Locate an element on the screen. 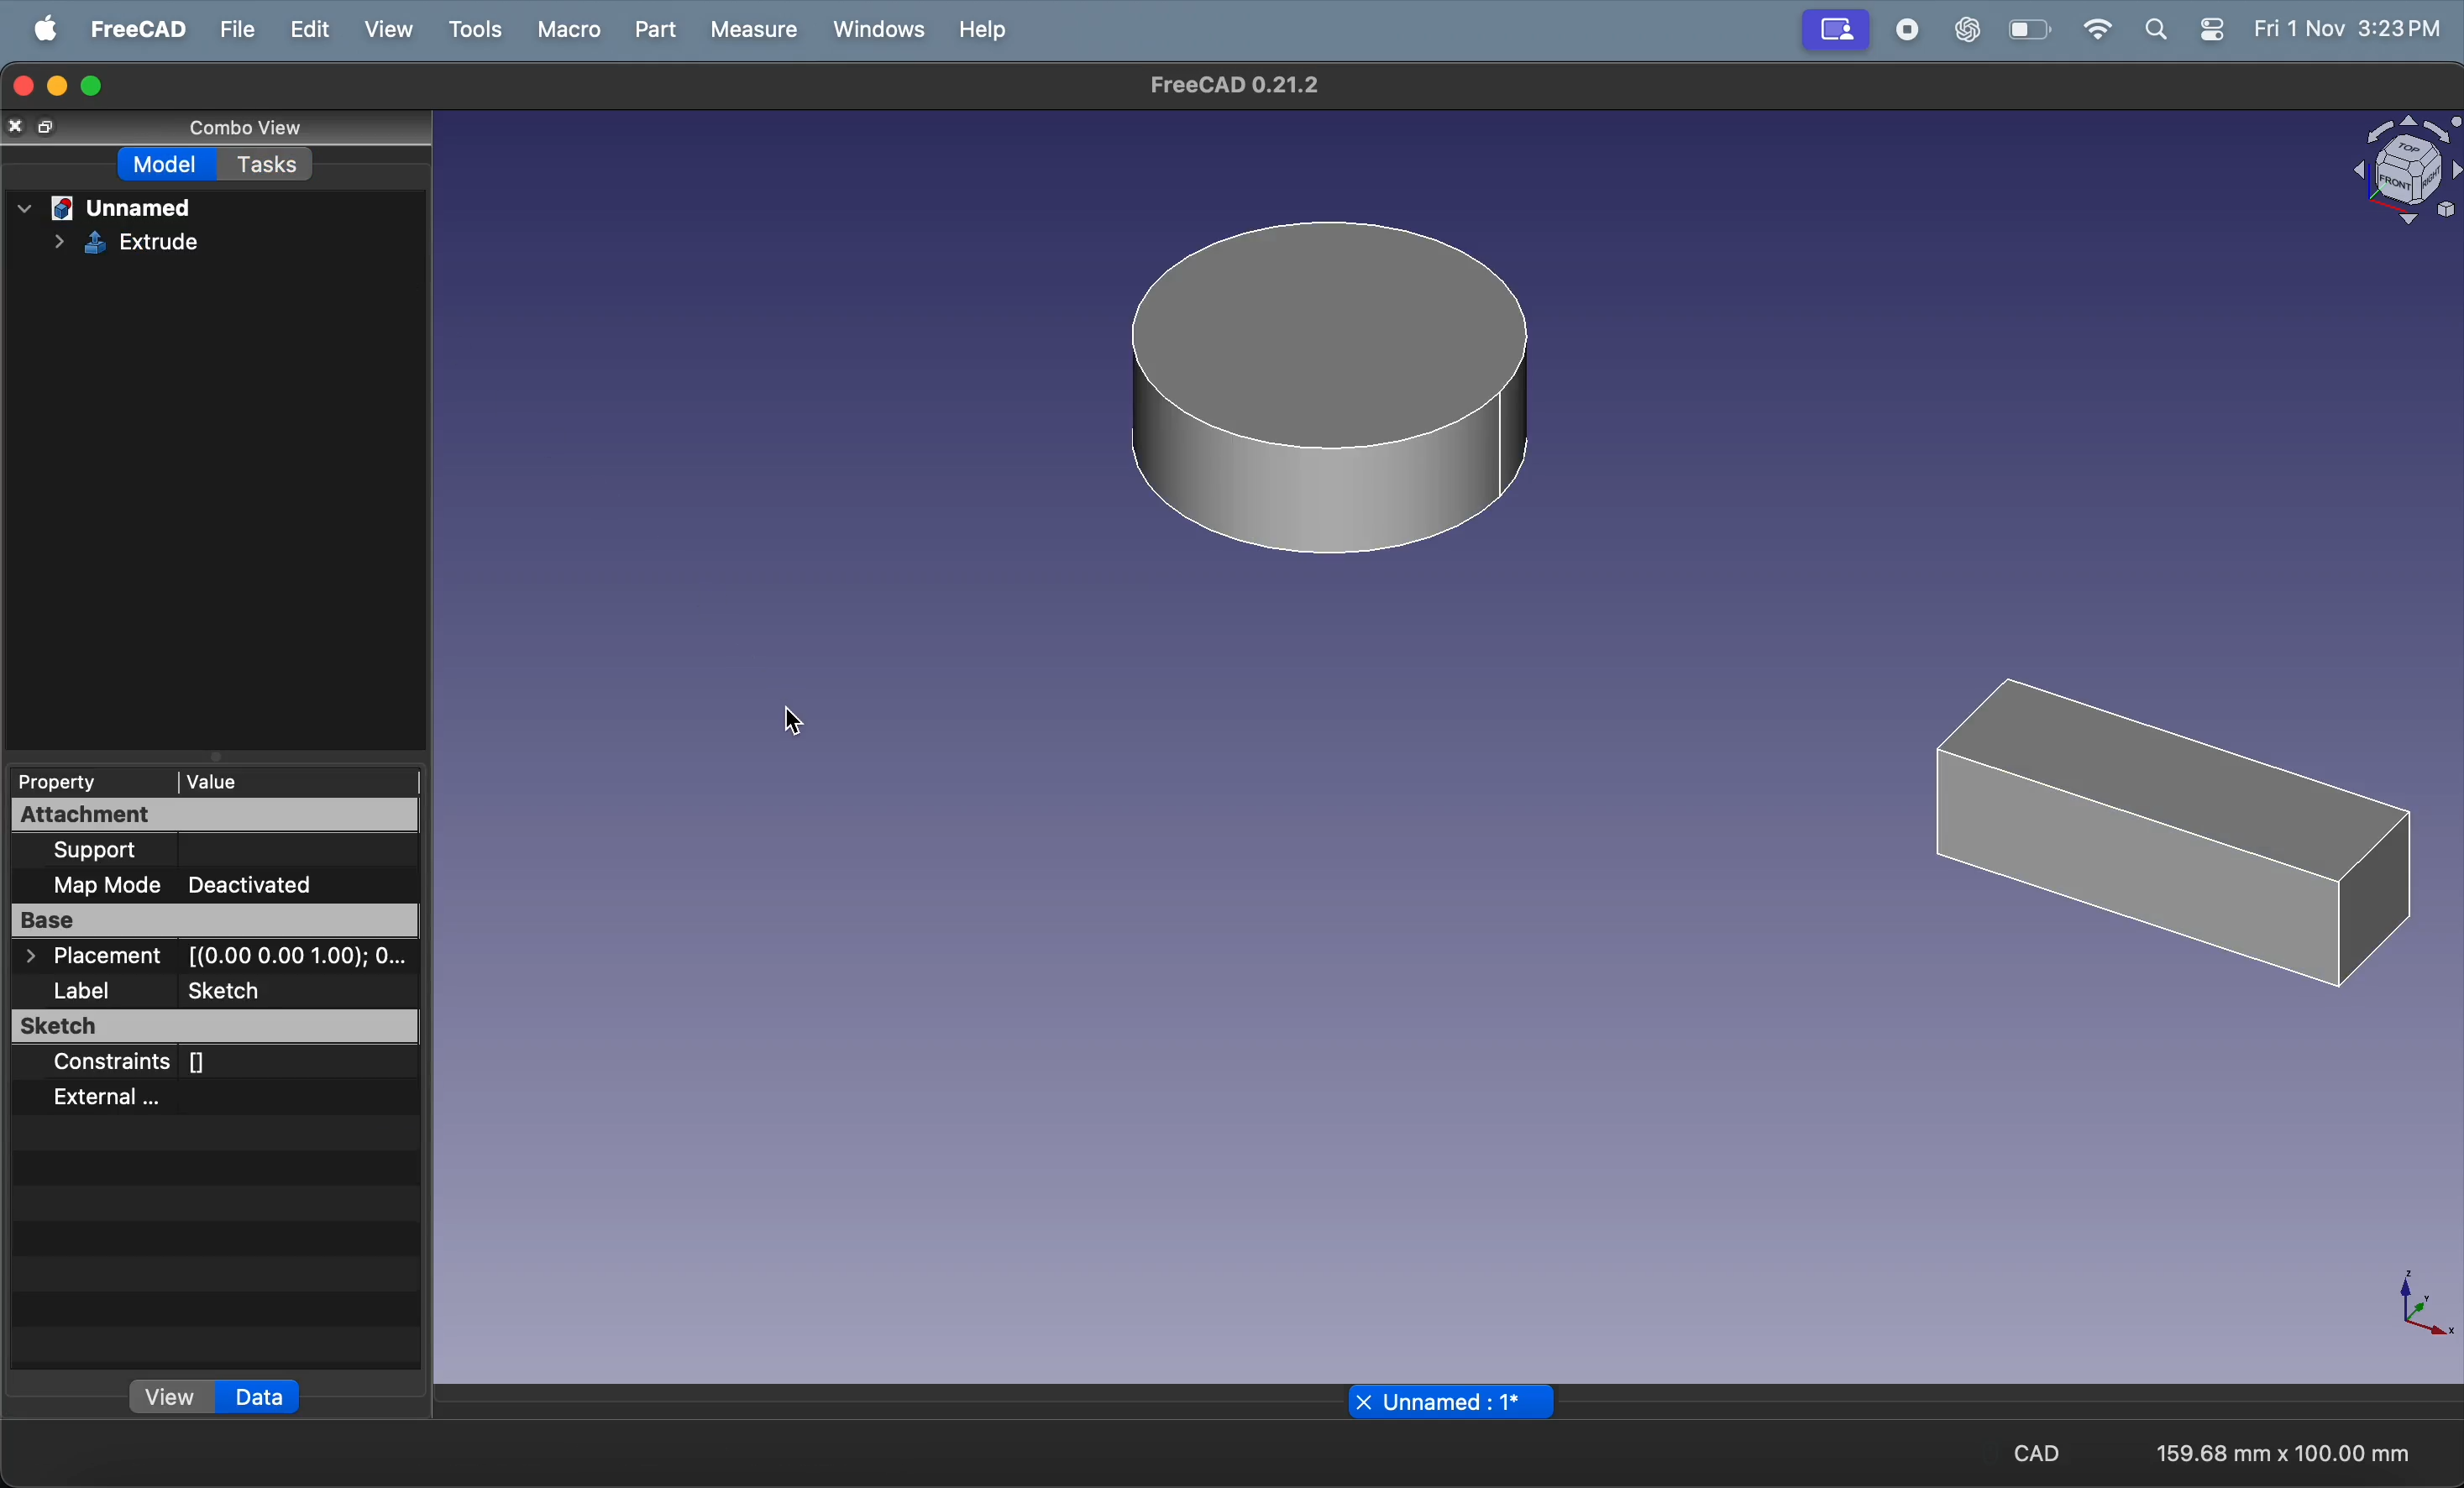 The width and height of the screenshot is (2464, 1488). Label   Sketch is located at coordinates (164, 990).